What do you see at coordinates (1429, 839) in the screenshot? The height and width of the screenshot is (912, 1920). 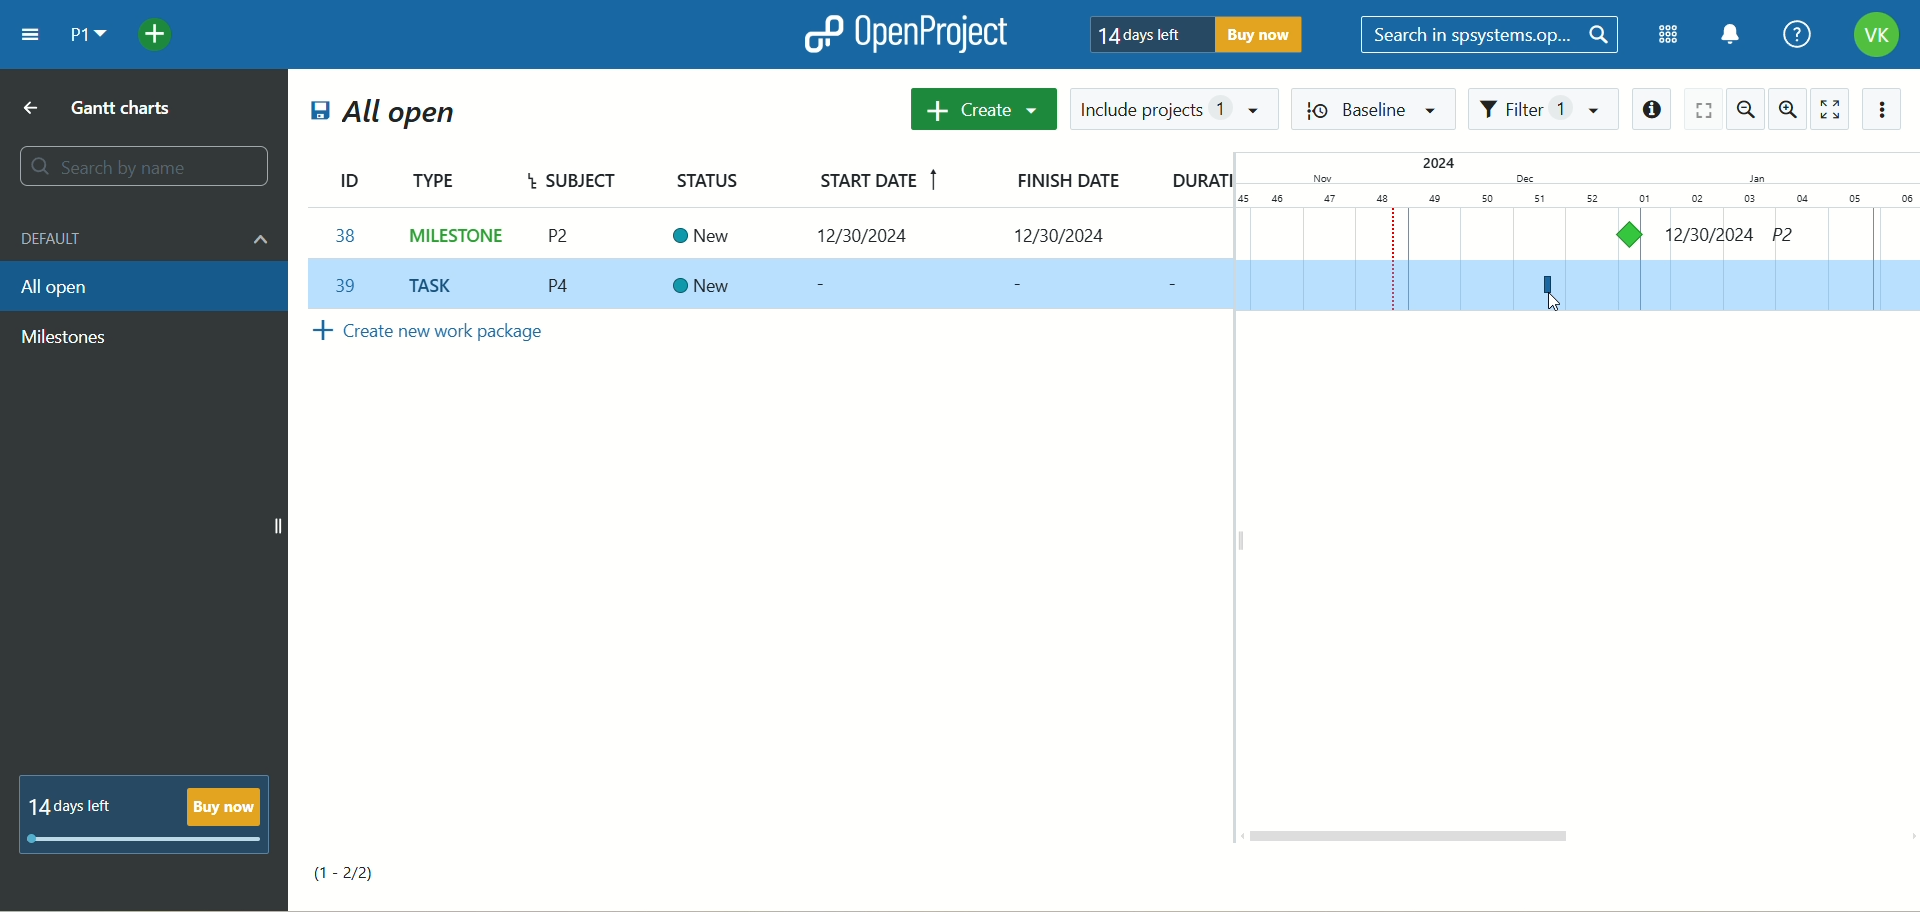 I see `horizontal scroll bar` at bounding box center [1429, 839].